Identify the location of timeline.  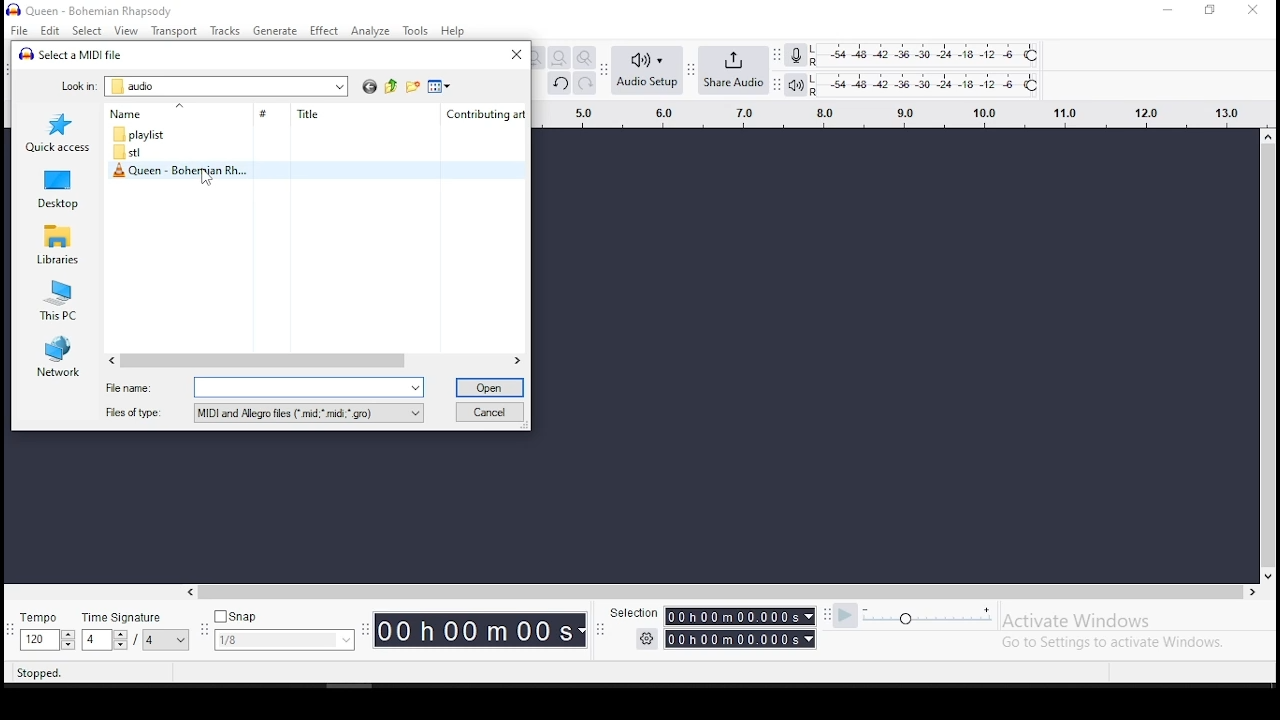
(889, 110).